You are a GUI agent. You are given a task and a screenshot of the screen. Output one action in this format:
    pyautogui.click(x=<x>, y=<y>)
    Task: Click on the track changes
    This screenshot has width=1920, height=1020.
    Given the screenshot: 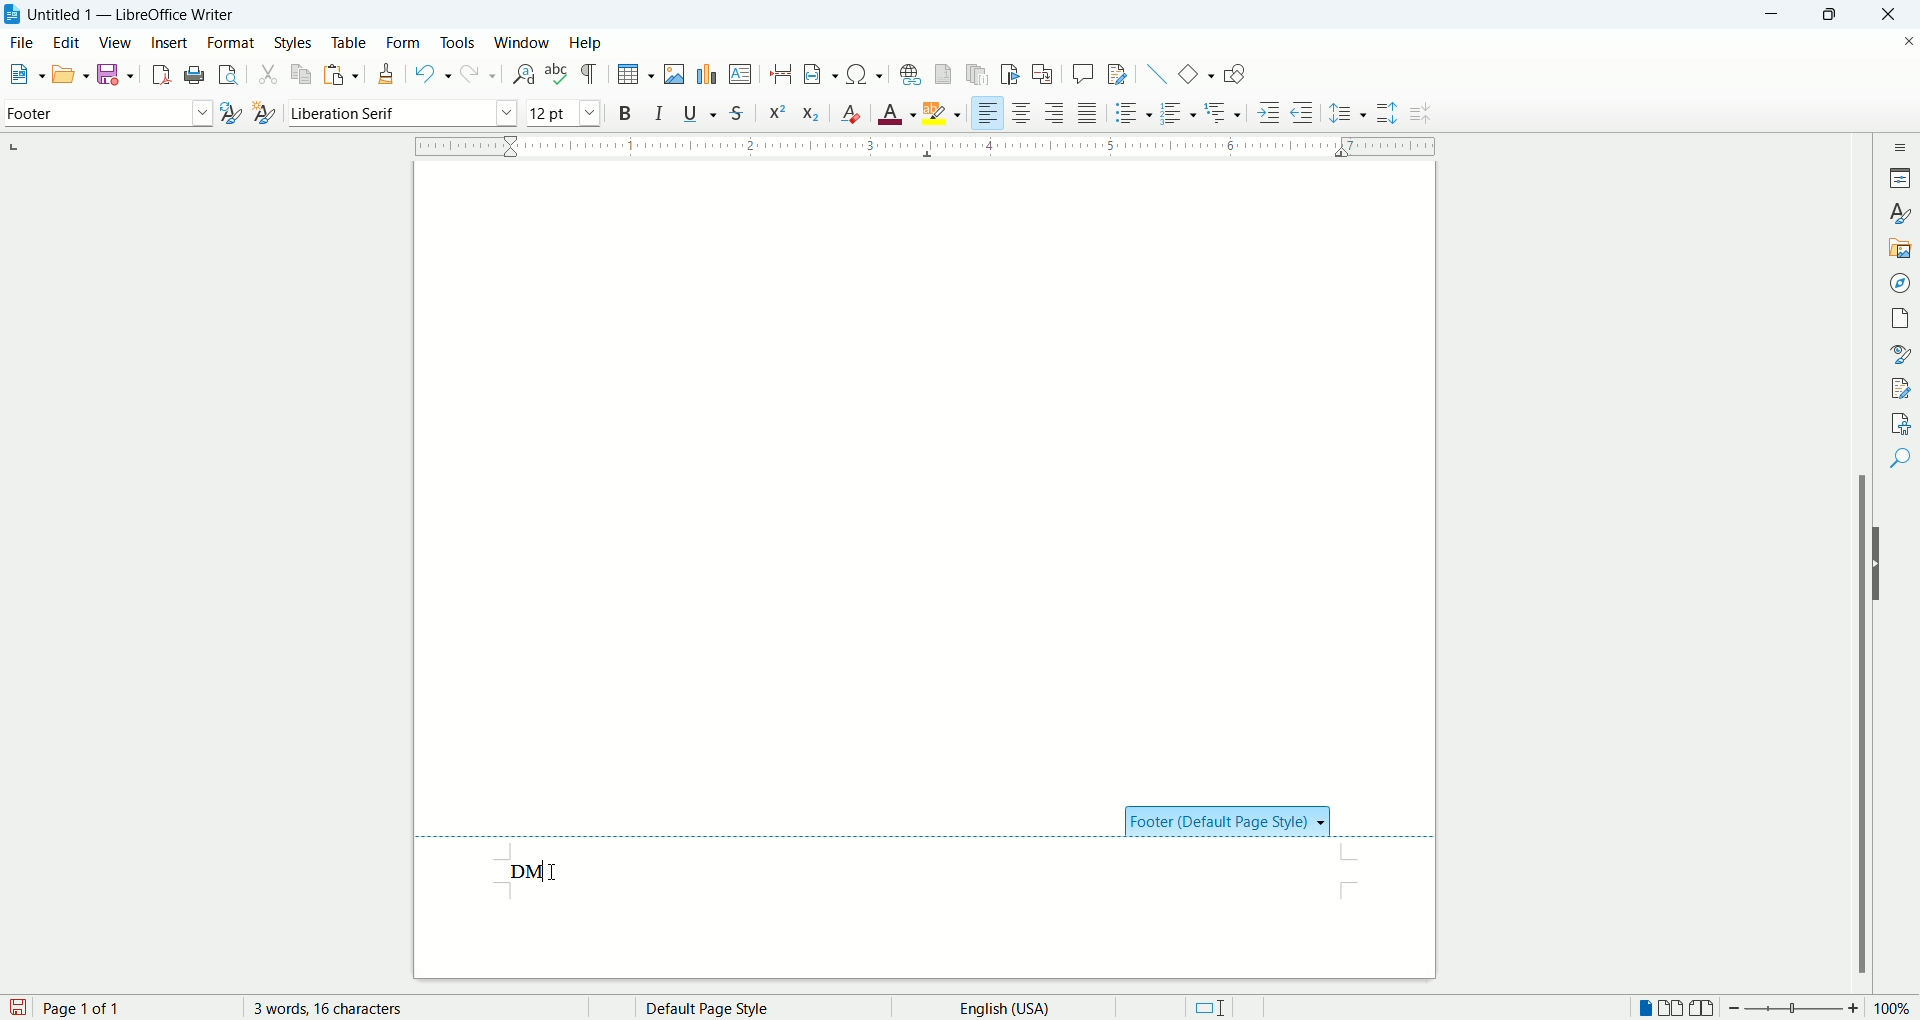 What is the action you would take?
    pyautogui.click(x=1117, y=75)
    